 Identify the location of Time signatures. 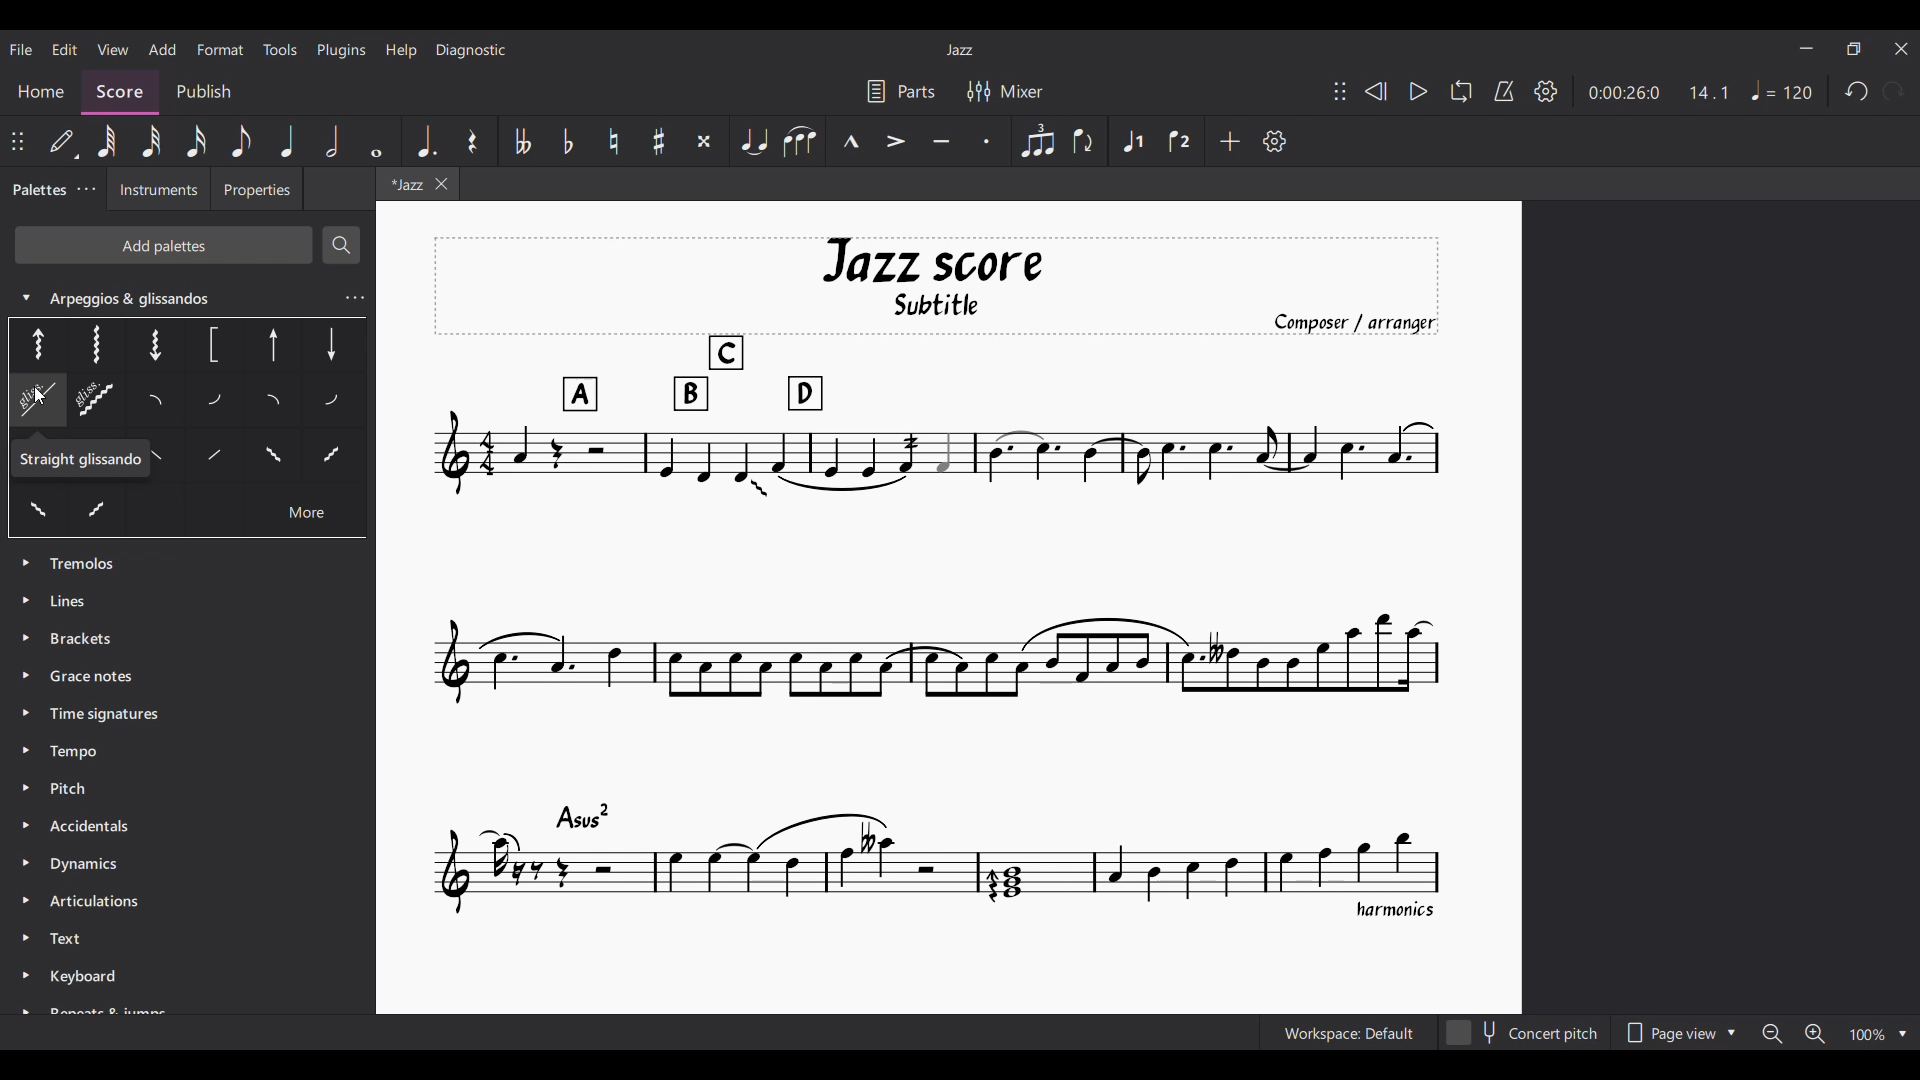
(104, 711).